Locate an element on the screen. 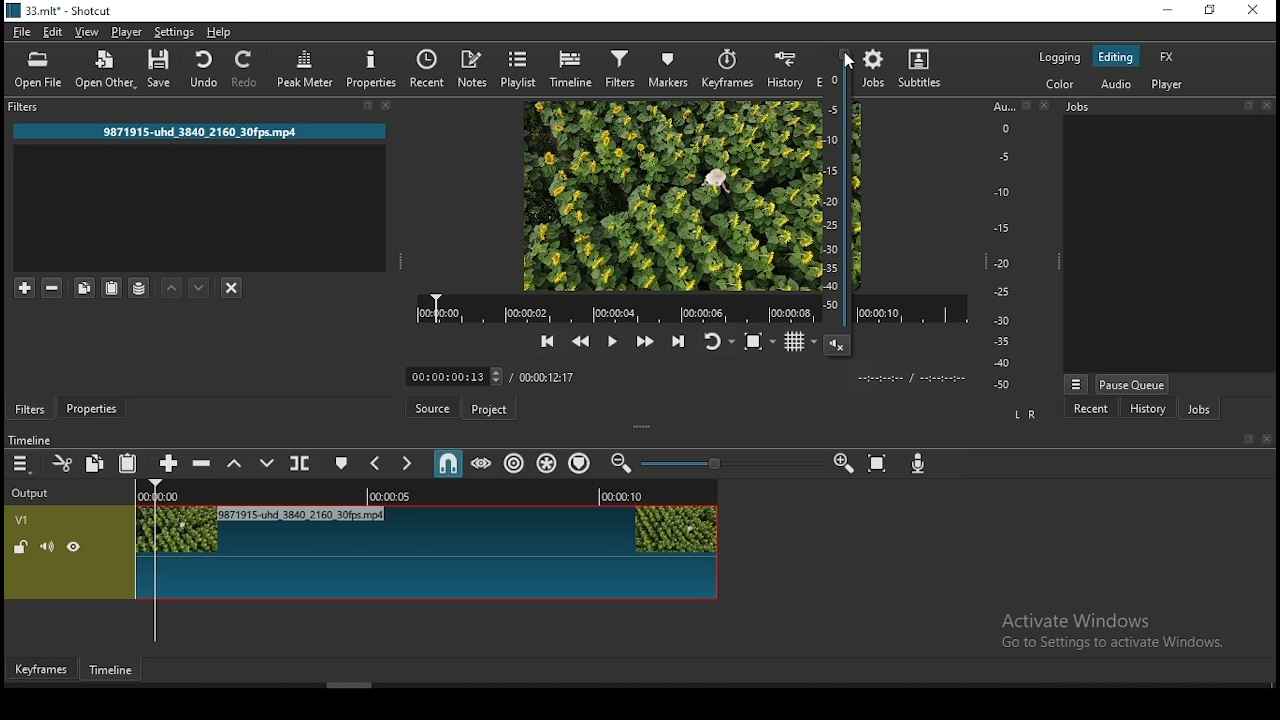  Timeline Track is located at coordinates (425, 495).